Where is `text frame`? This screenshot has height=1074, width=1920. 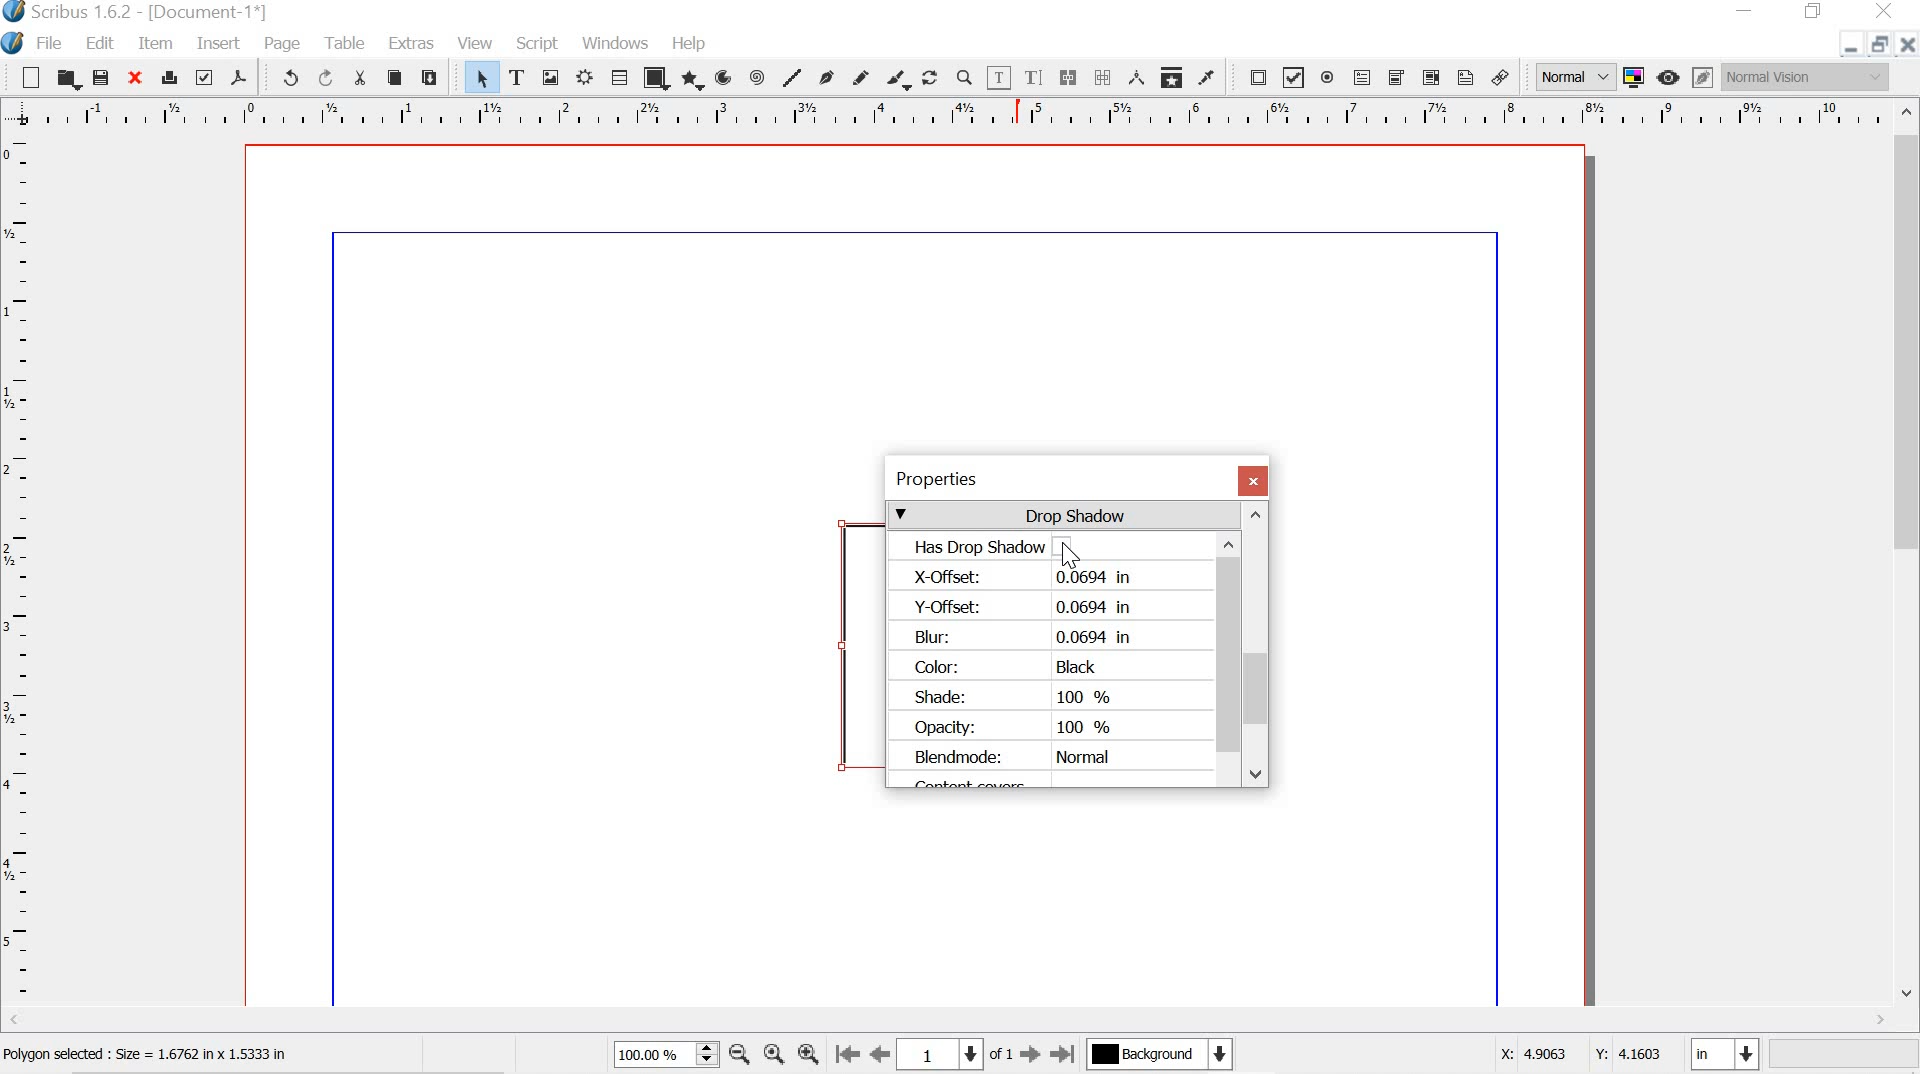
text frame is located at coordinates (517, 77).